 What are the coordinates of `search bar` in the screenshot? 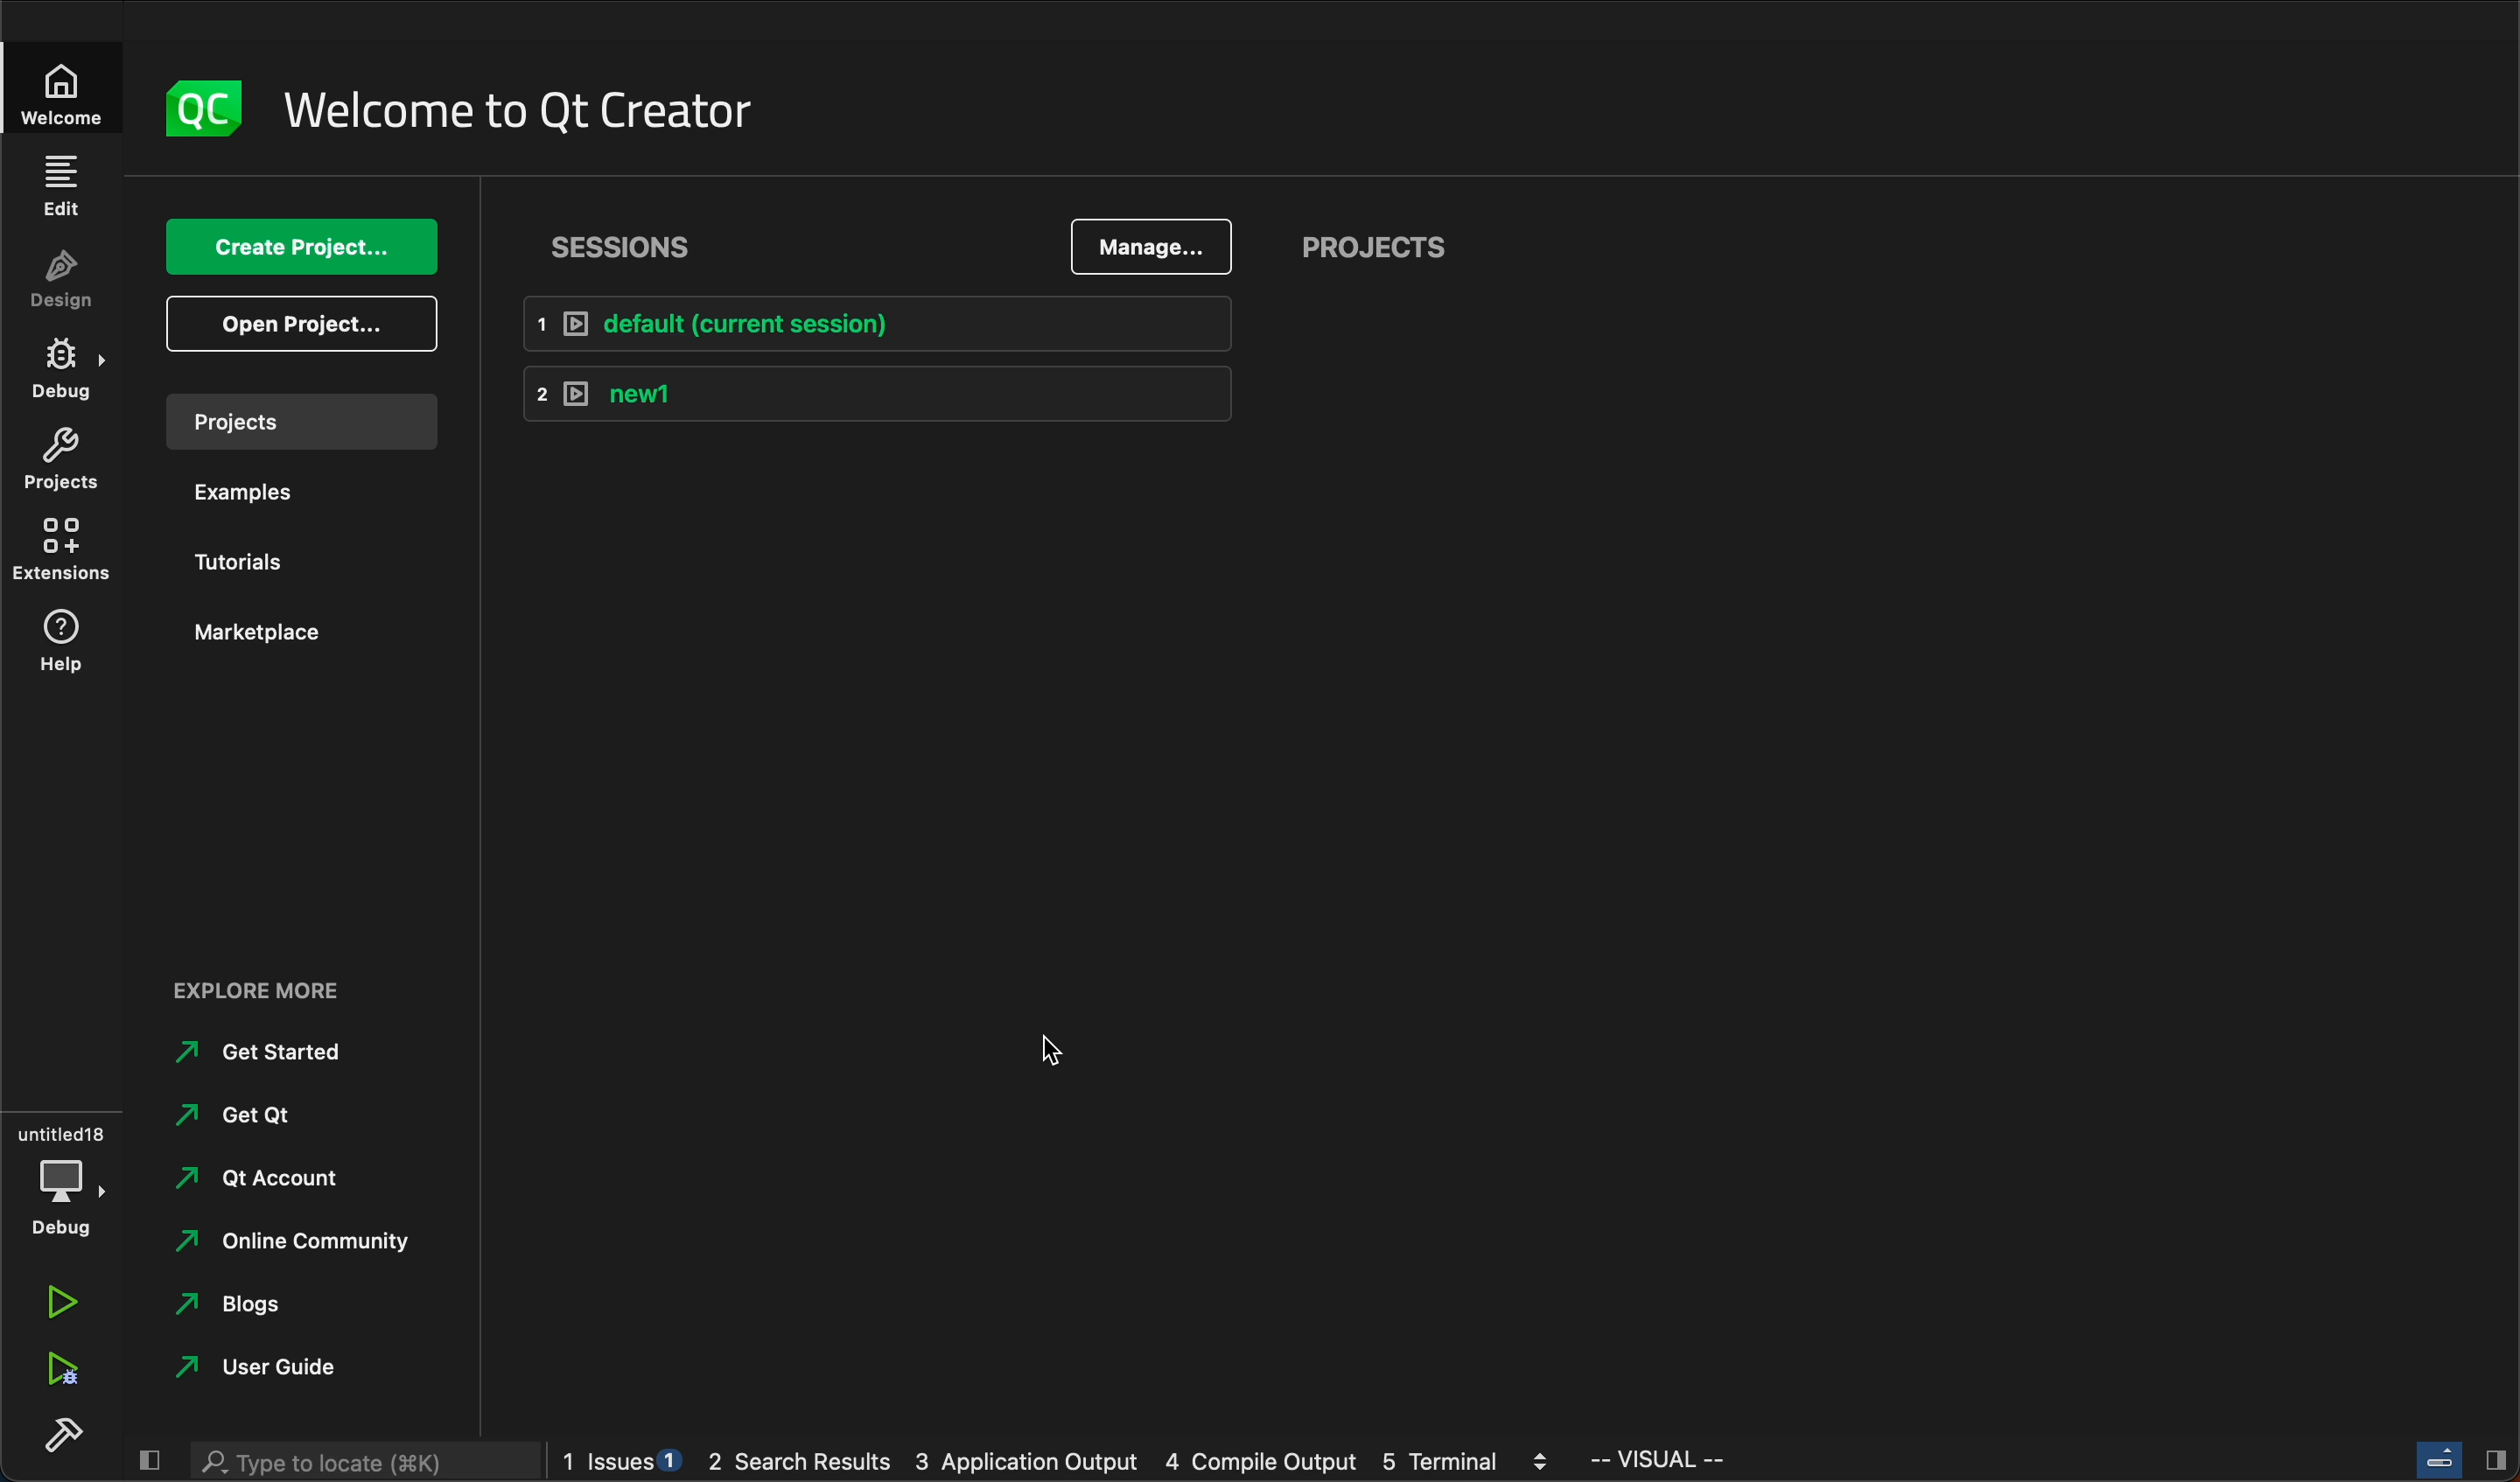 It's located at (360, 1458).